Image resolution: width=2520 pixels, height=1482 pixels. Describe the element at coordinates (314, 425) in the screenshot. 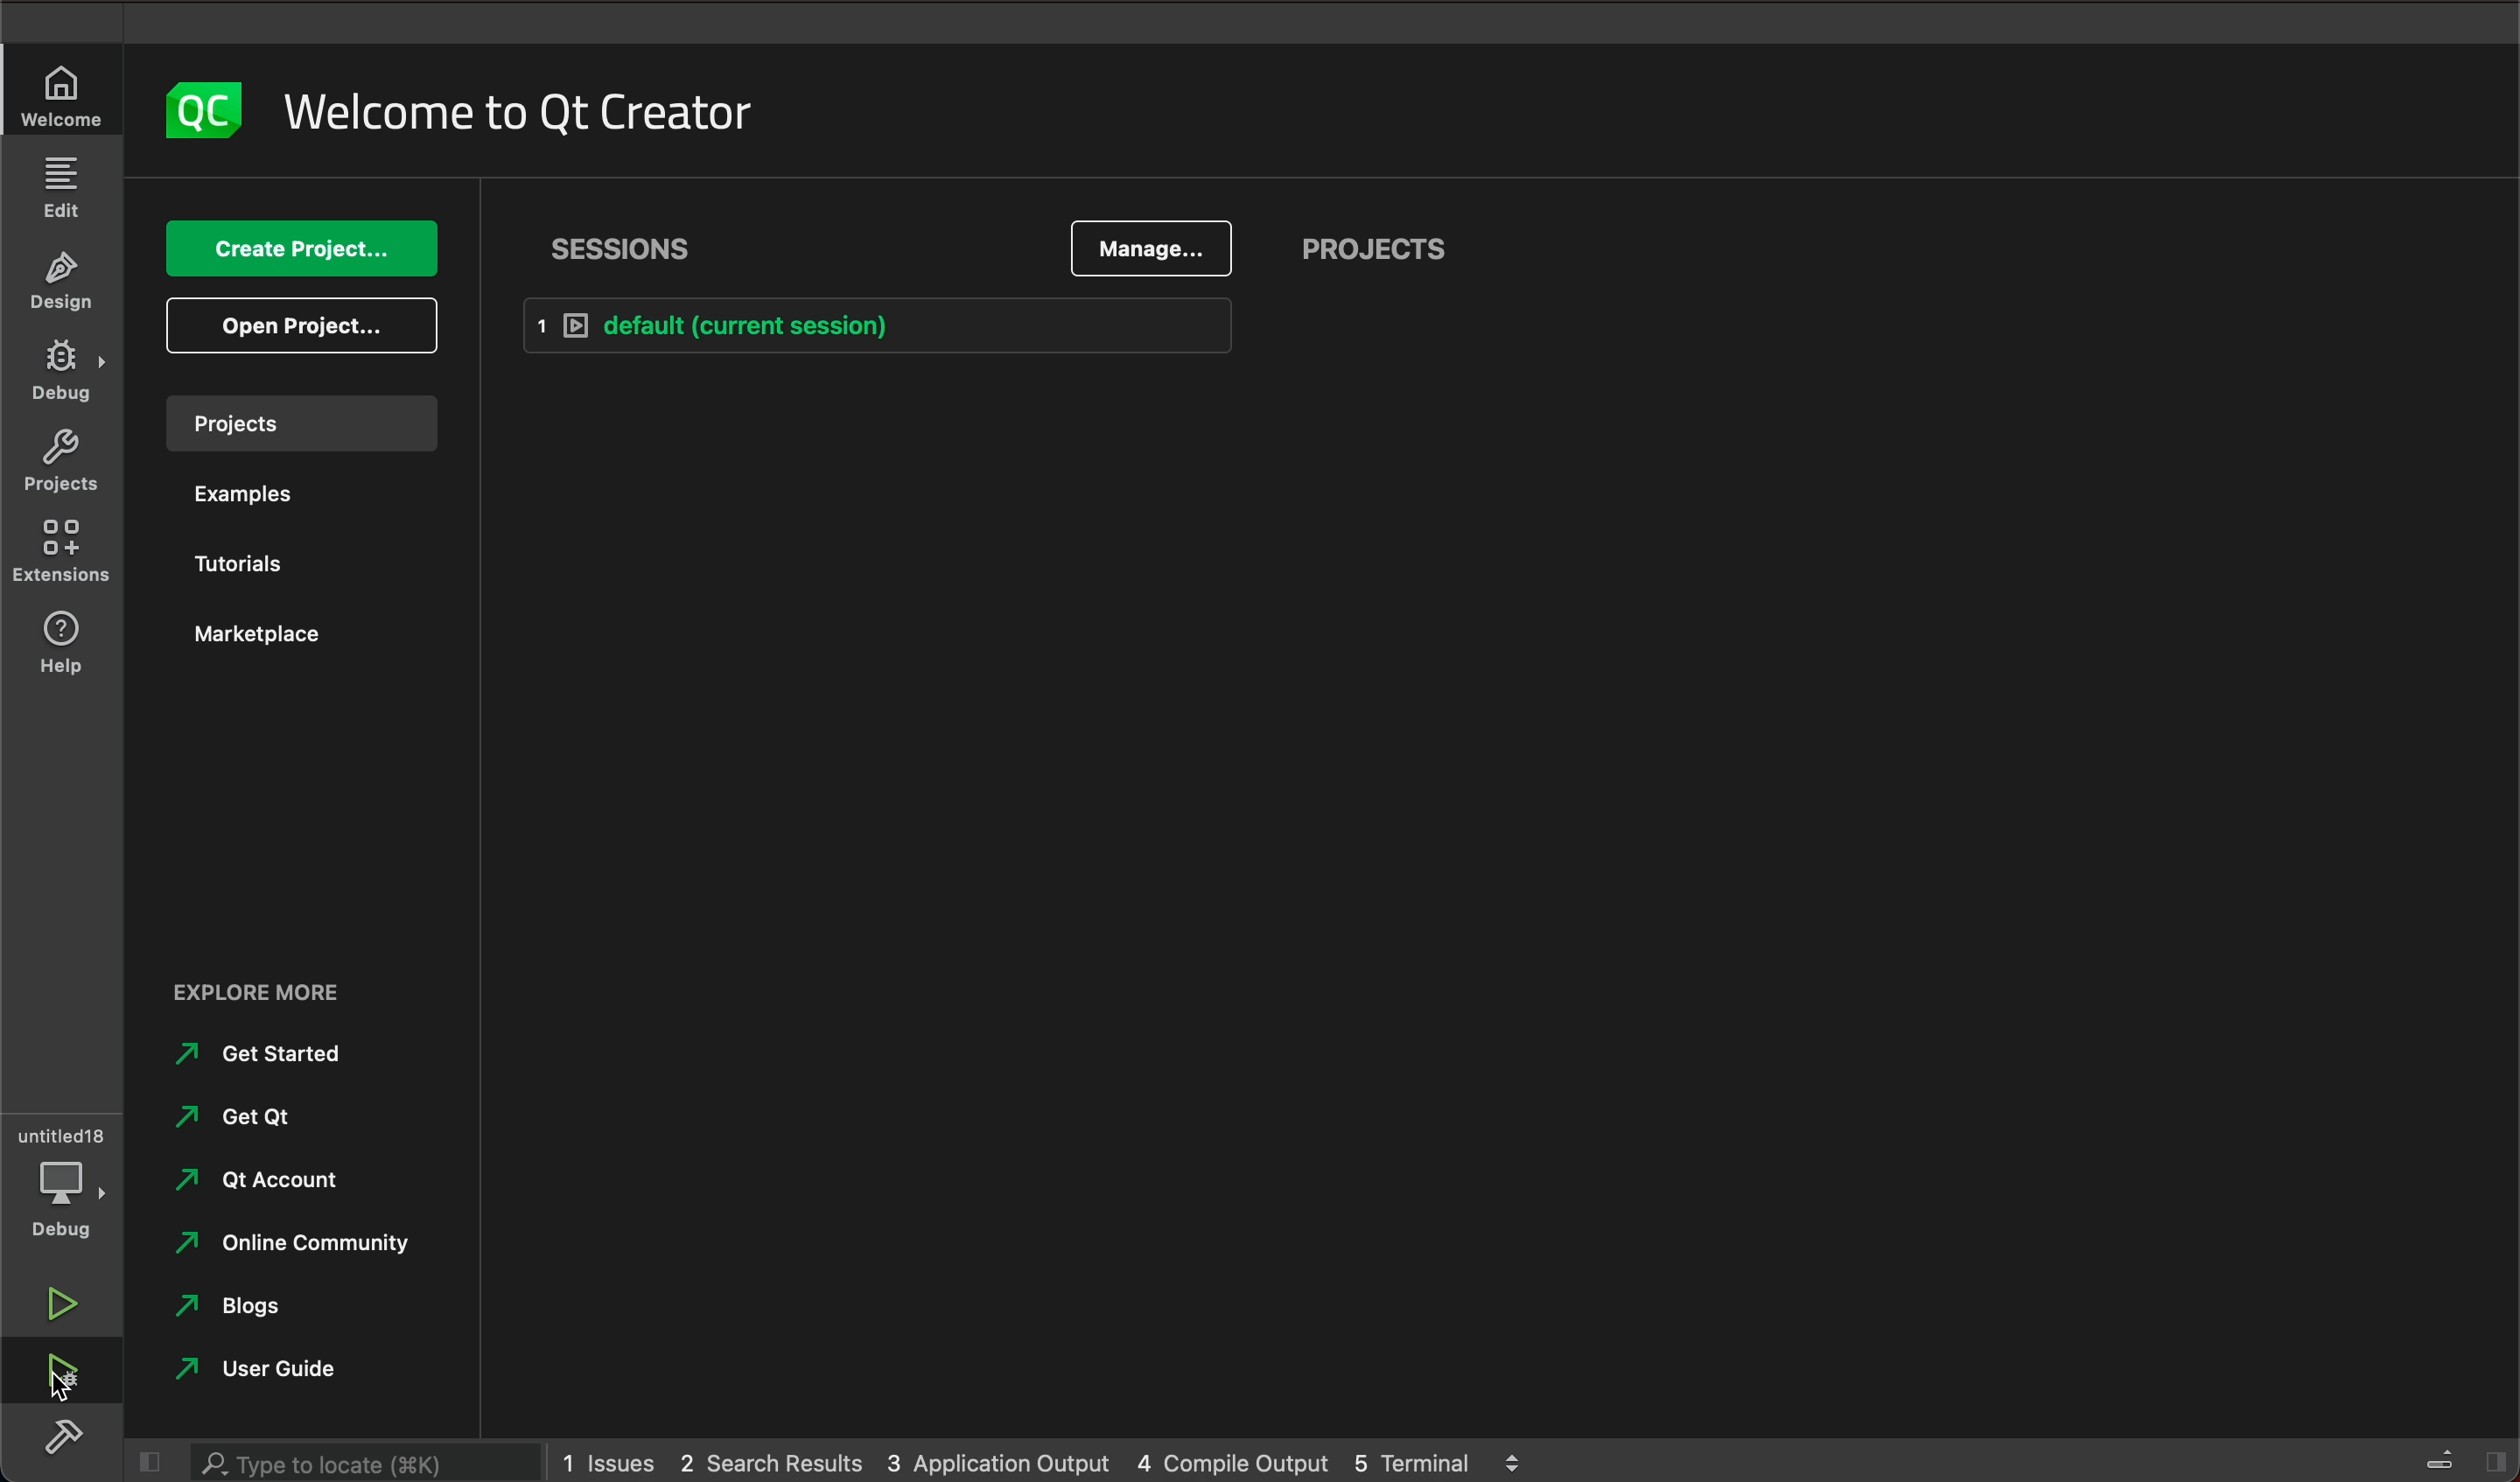

I see `projects` at that location.